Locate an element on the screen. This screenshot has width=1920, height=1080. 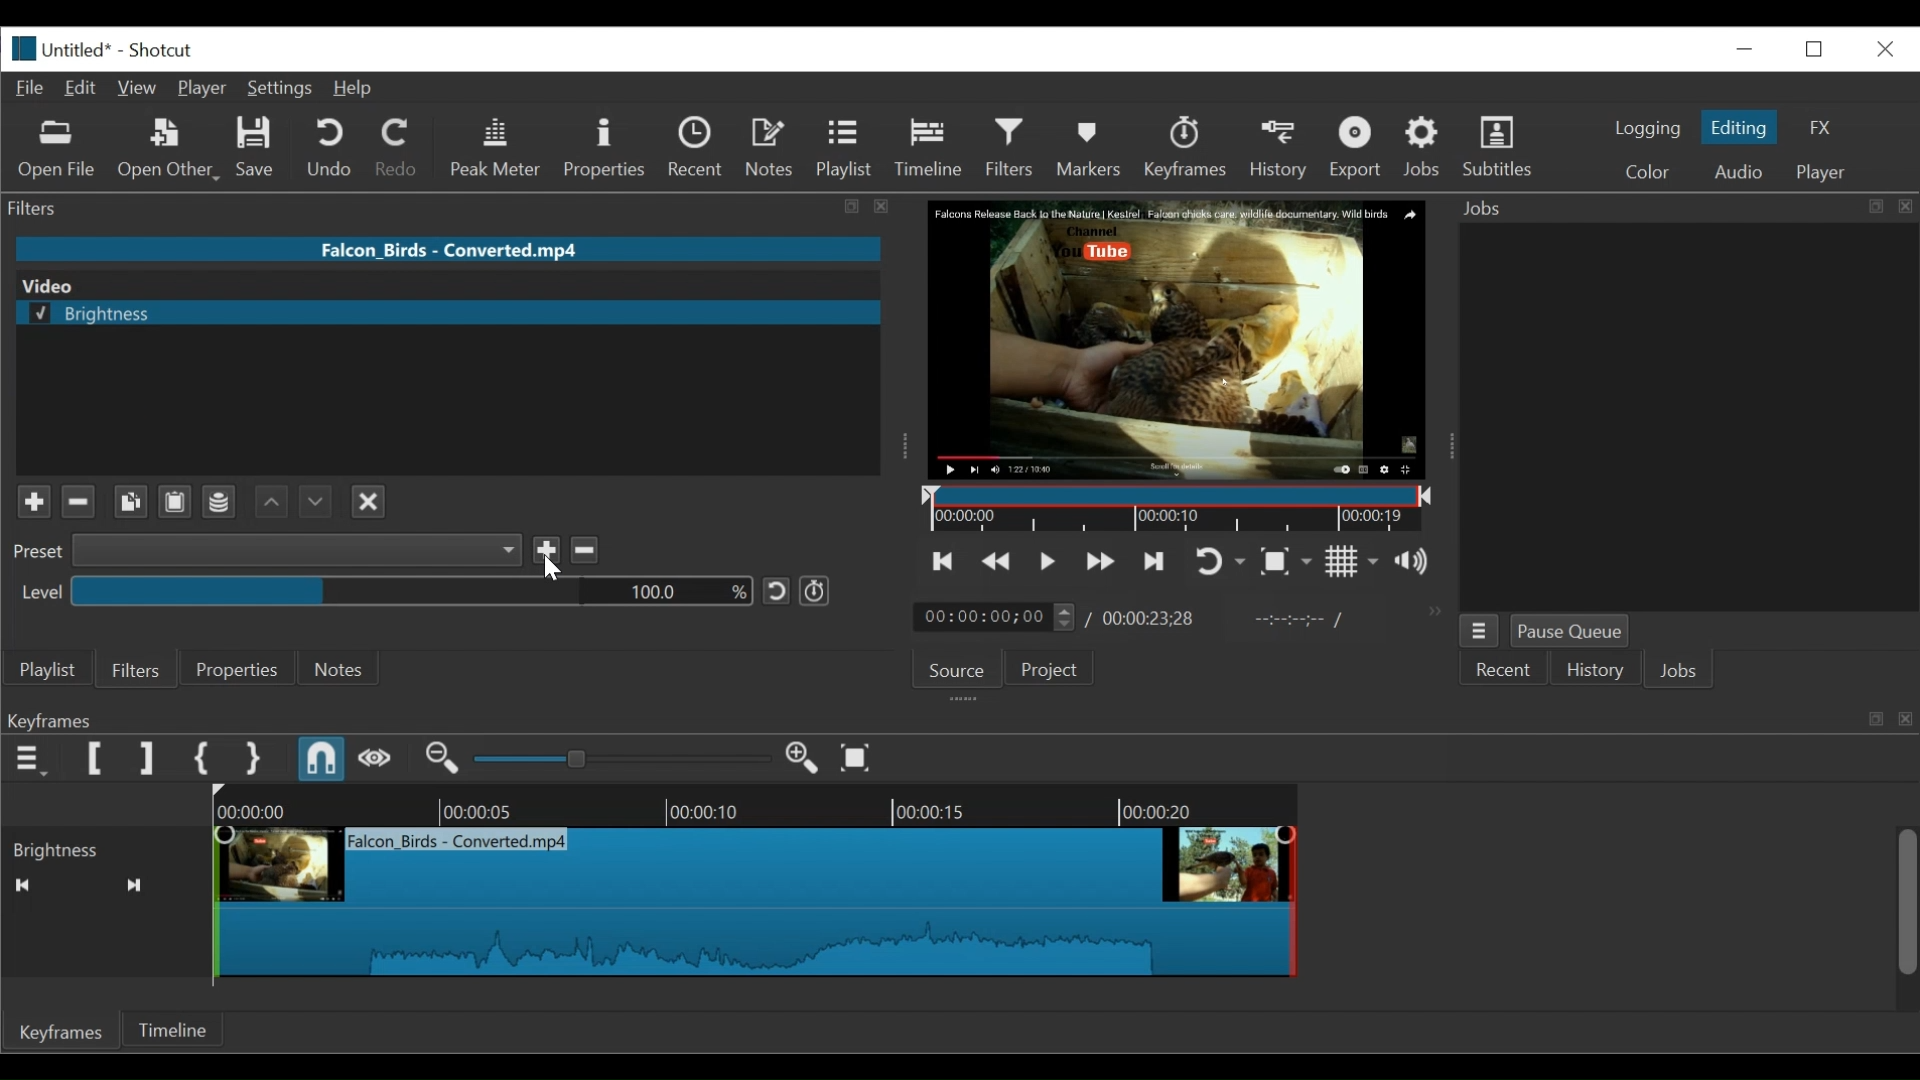
Seek backwards is located at coordinates (21, 885).